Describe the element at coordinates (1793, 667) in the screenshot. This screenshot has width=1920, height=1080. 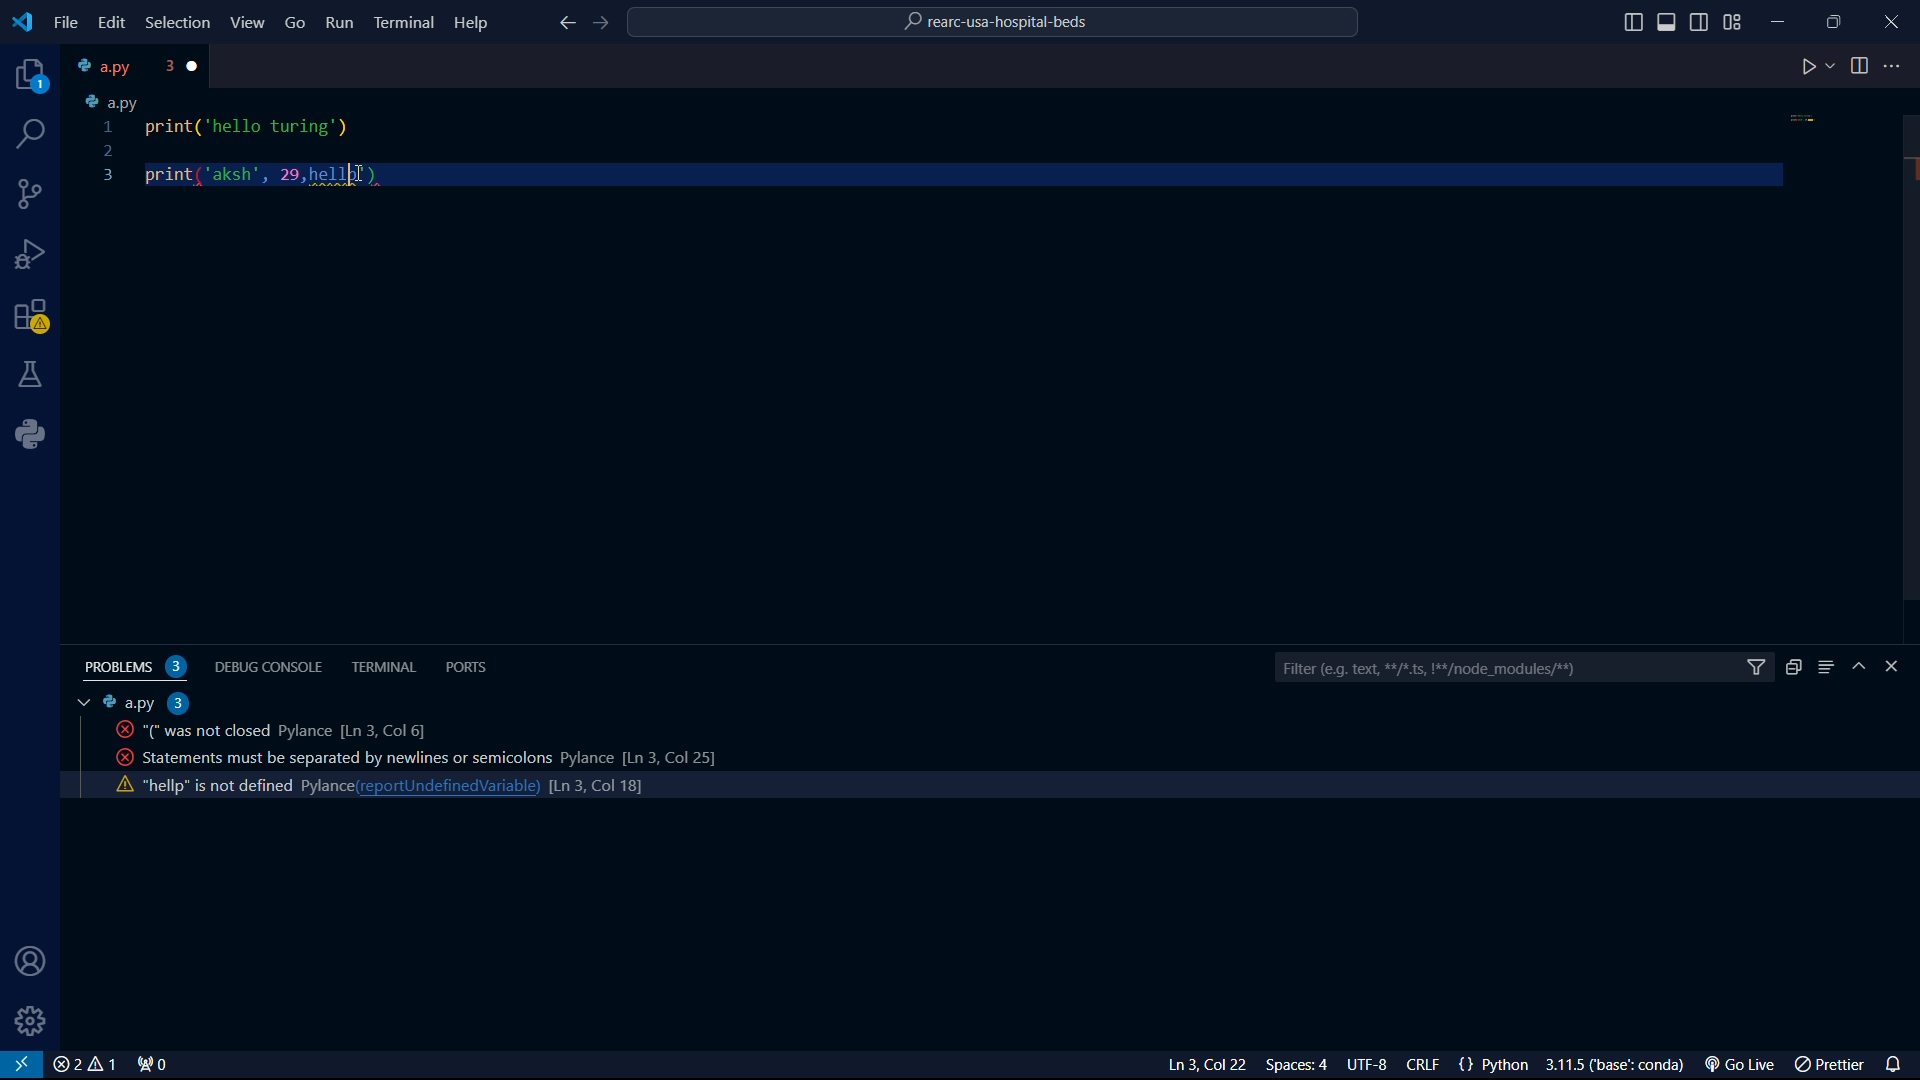
I see `duplicate` at that location.